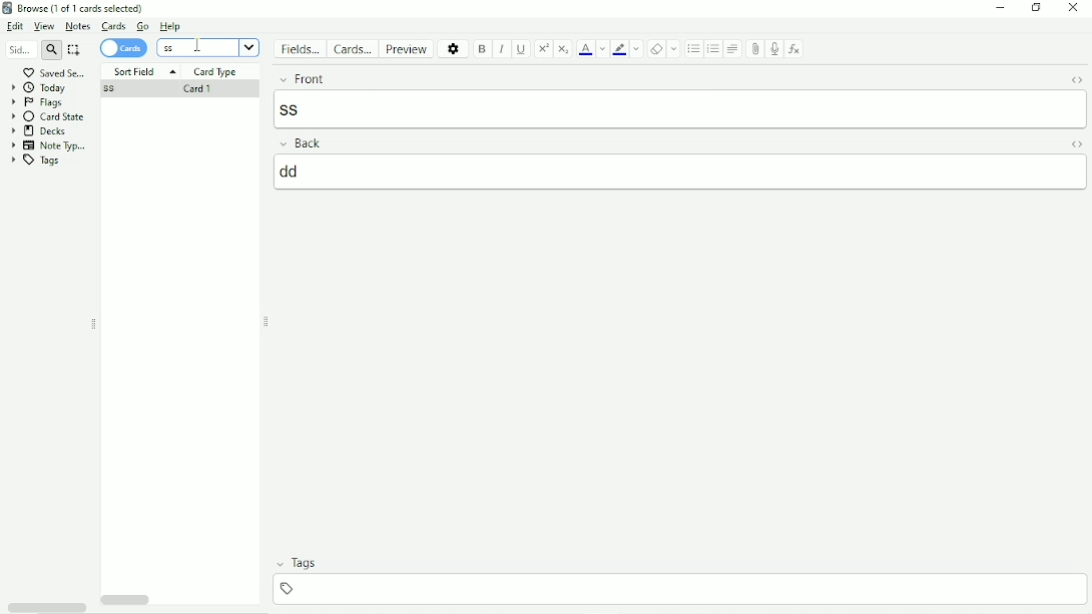 The height and width of the screenshot is (614, 1092). Describe the element at coordinates (142, 26) in the screenshot. I see `Go` at that location.